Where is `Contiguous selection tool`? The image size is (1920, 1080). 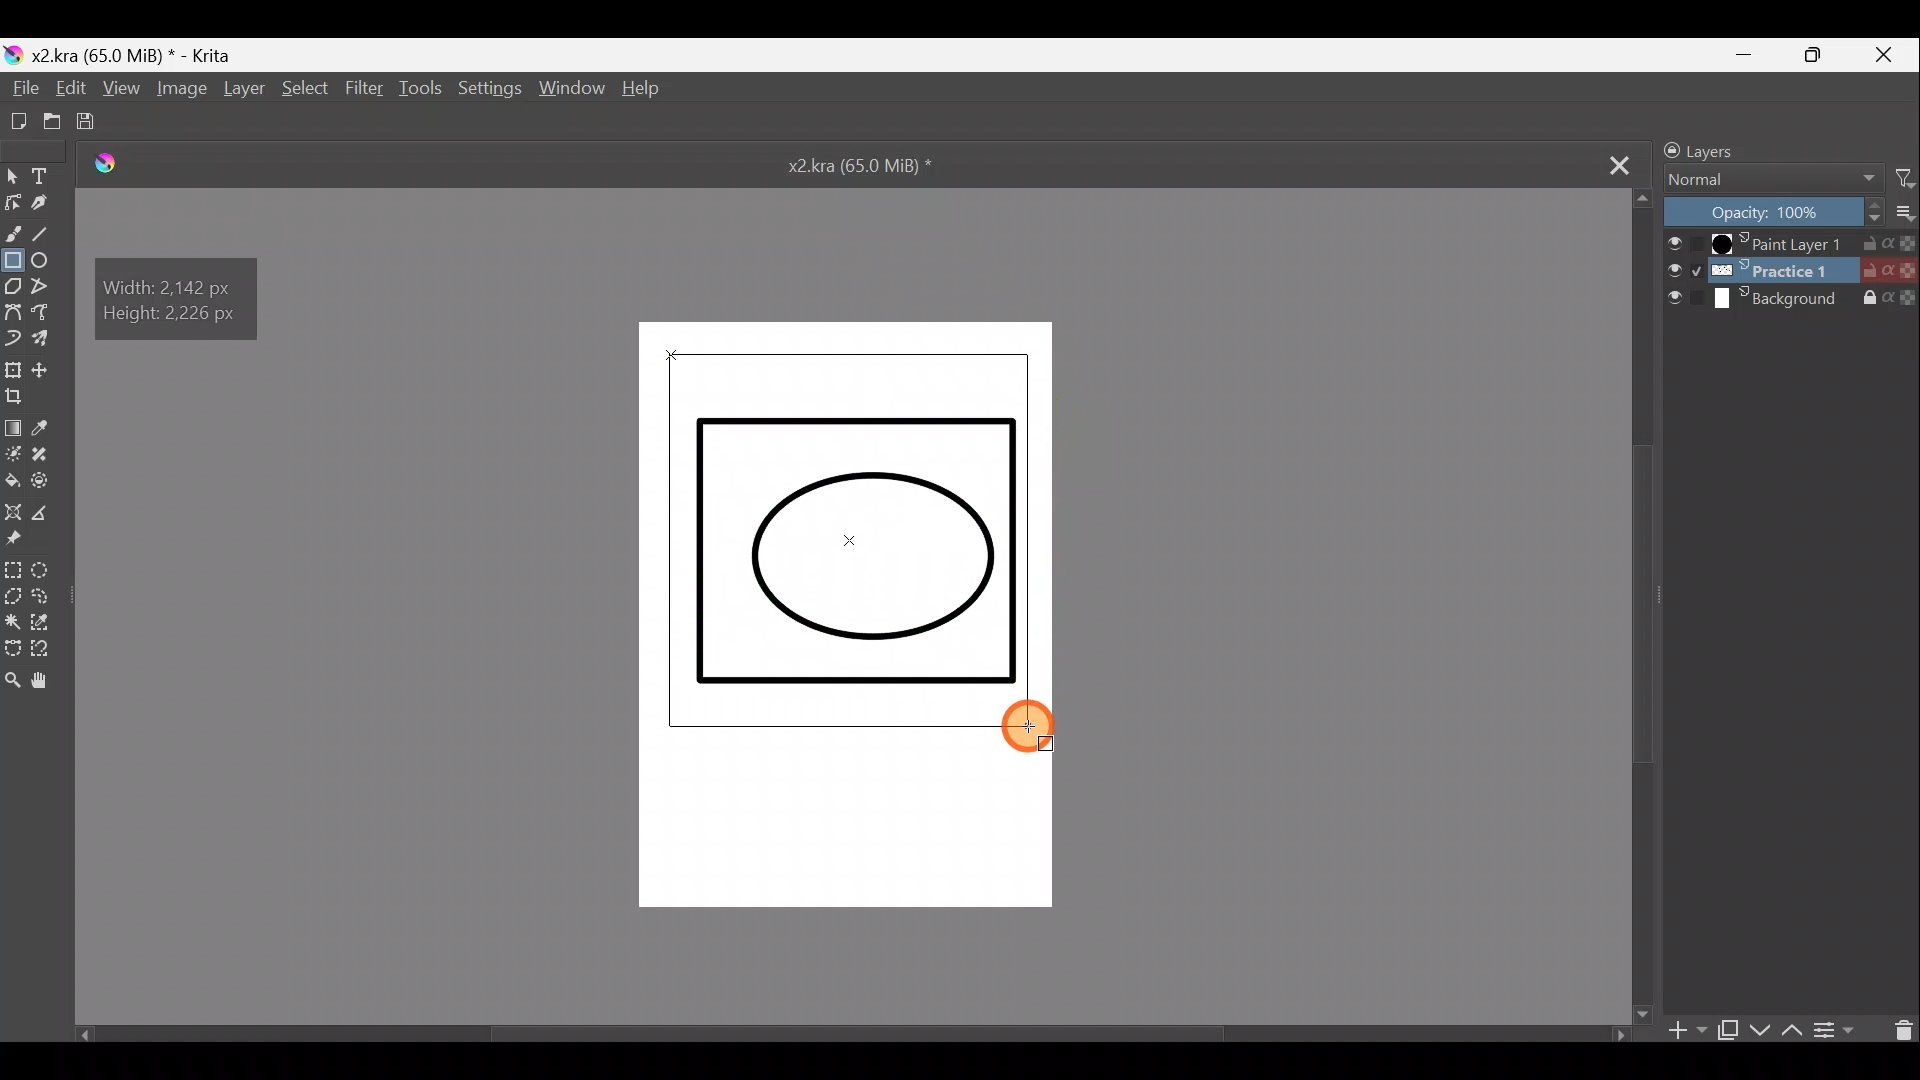 Contiguous selection tool is located at coordinates (13, 624).